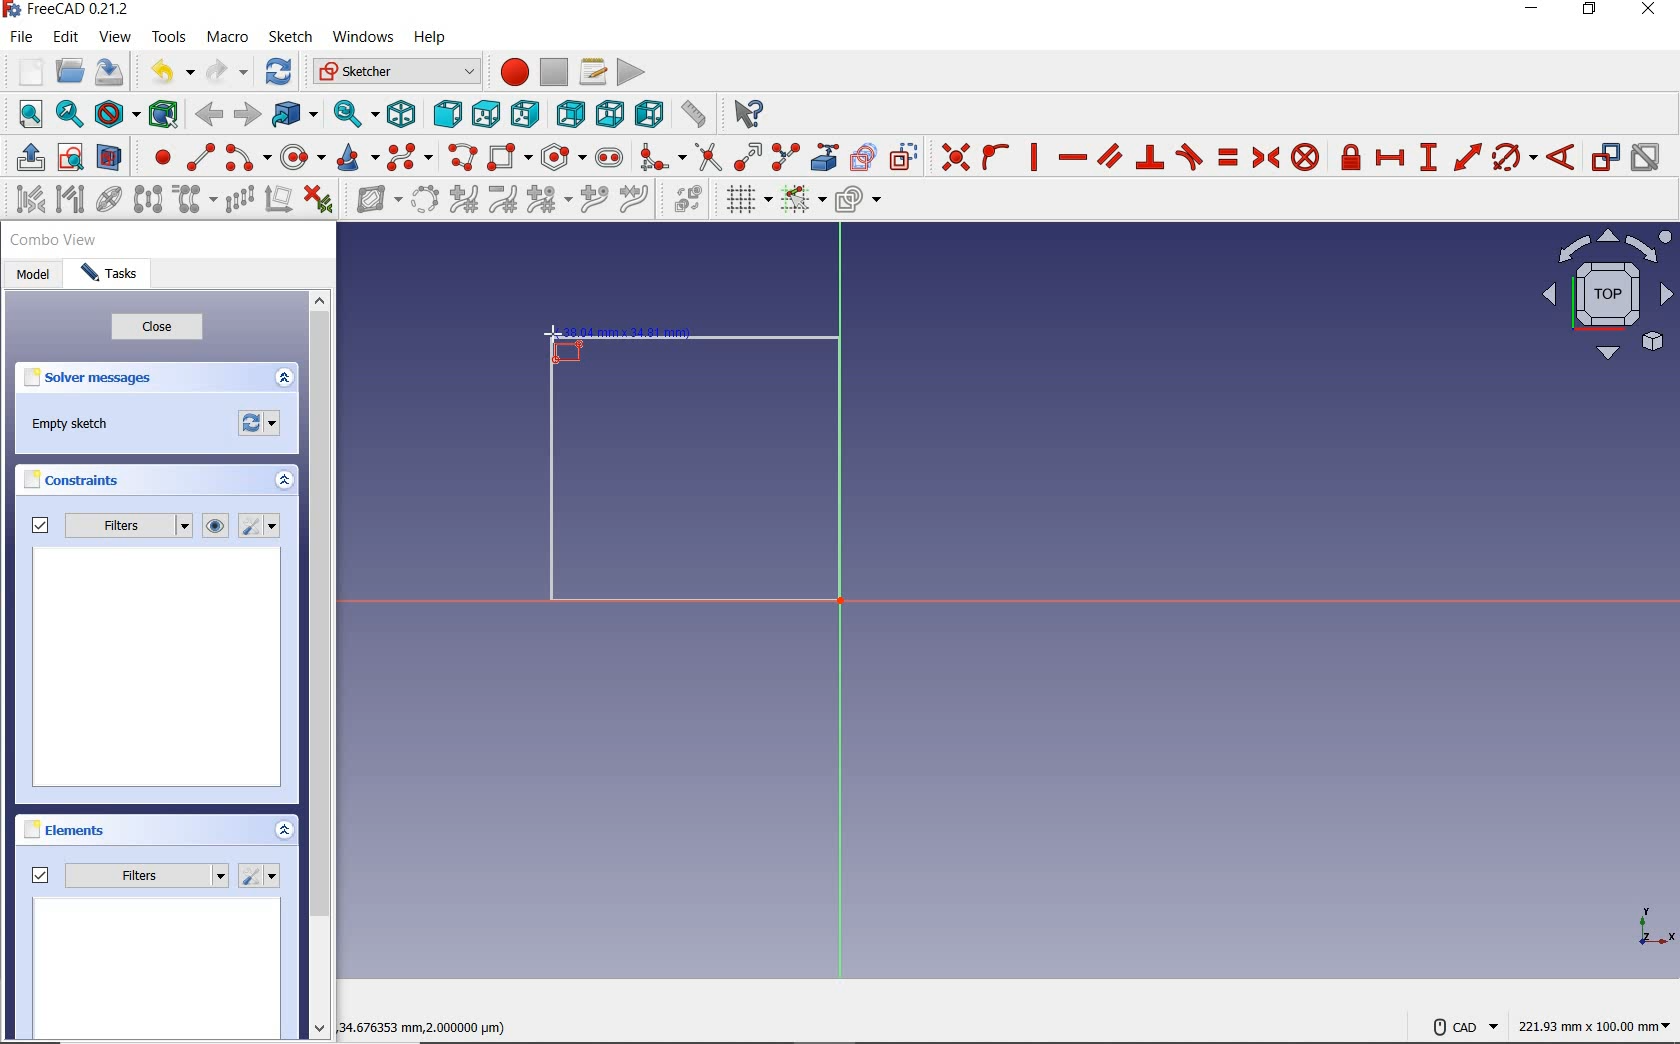  What do you see at coordinates (636, 202) in the screenshot?
I see `join curves` at bounding box center [636, 202].